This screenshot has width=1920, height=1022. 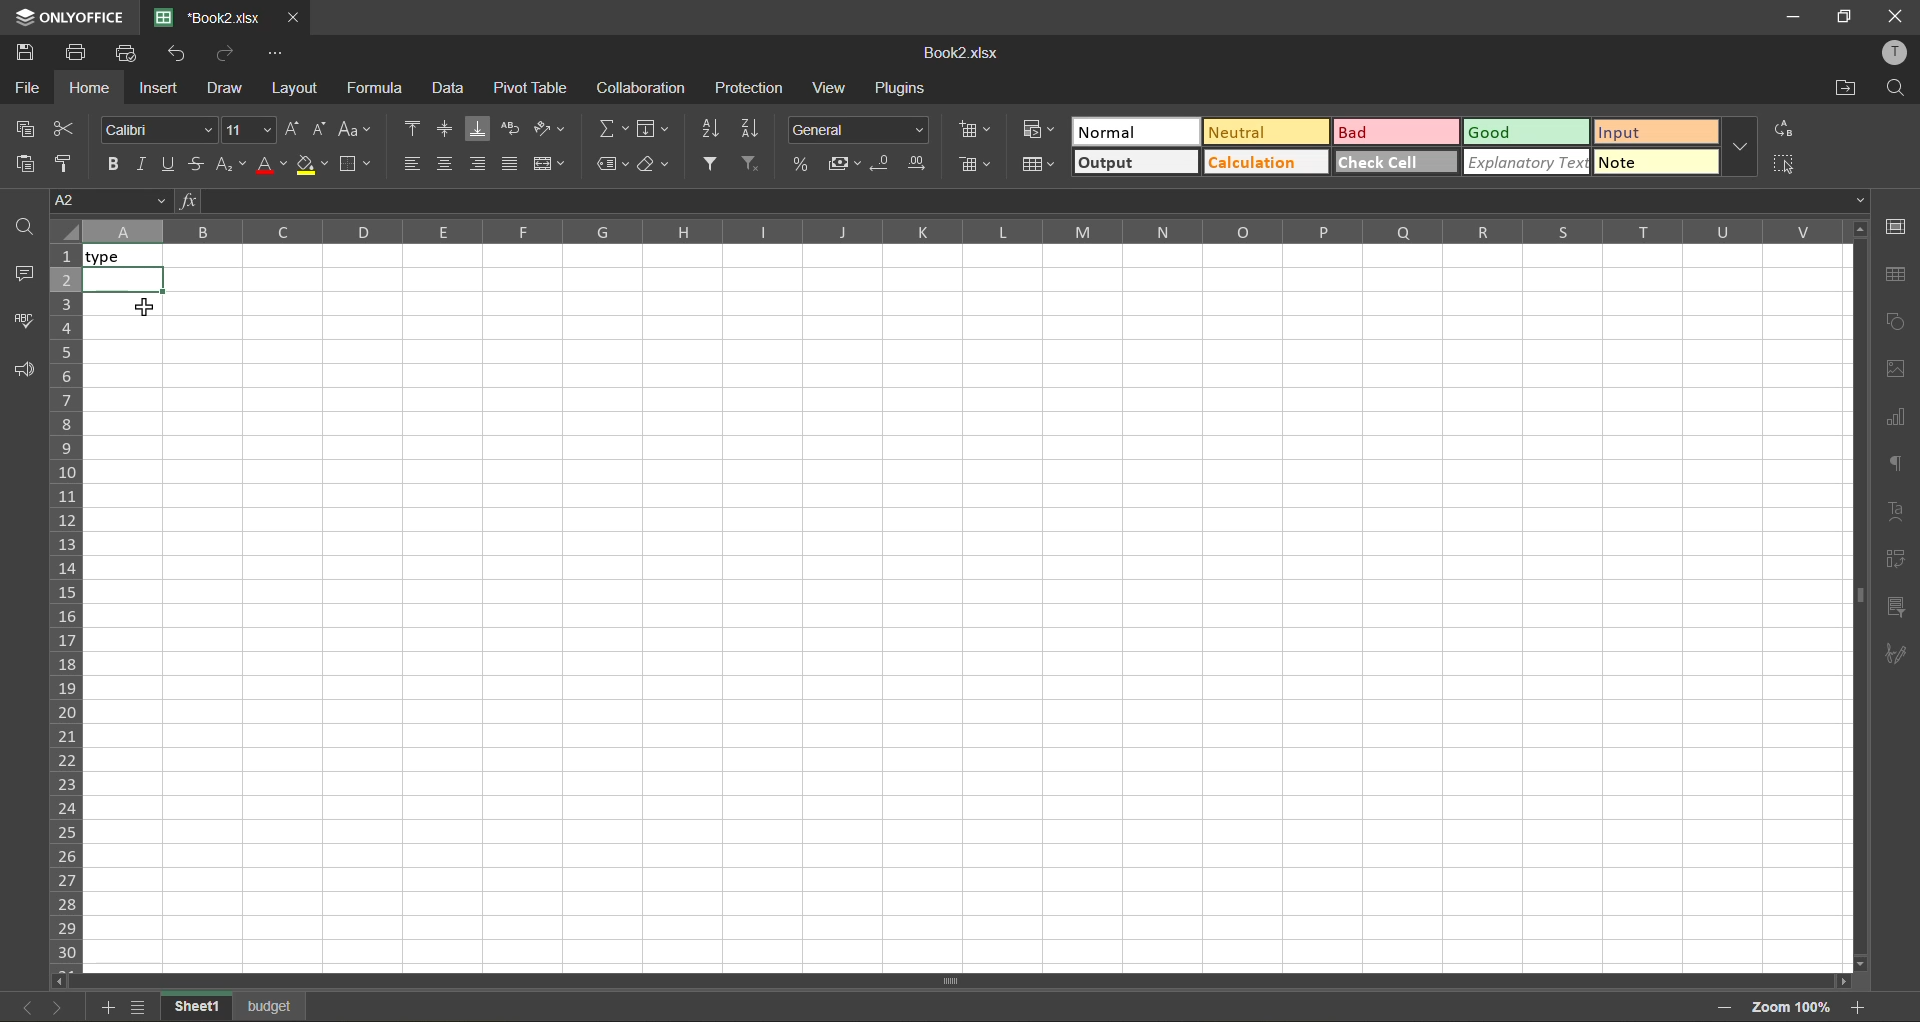 I want to click on natural , so click(x=1136, y=130).